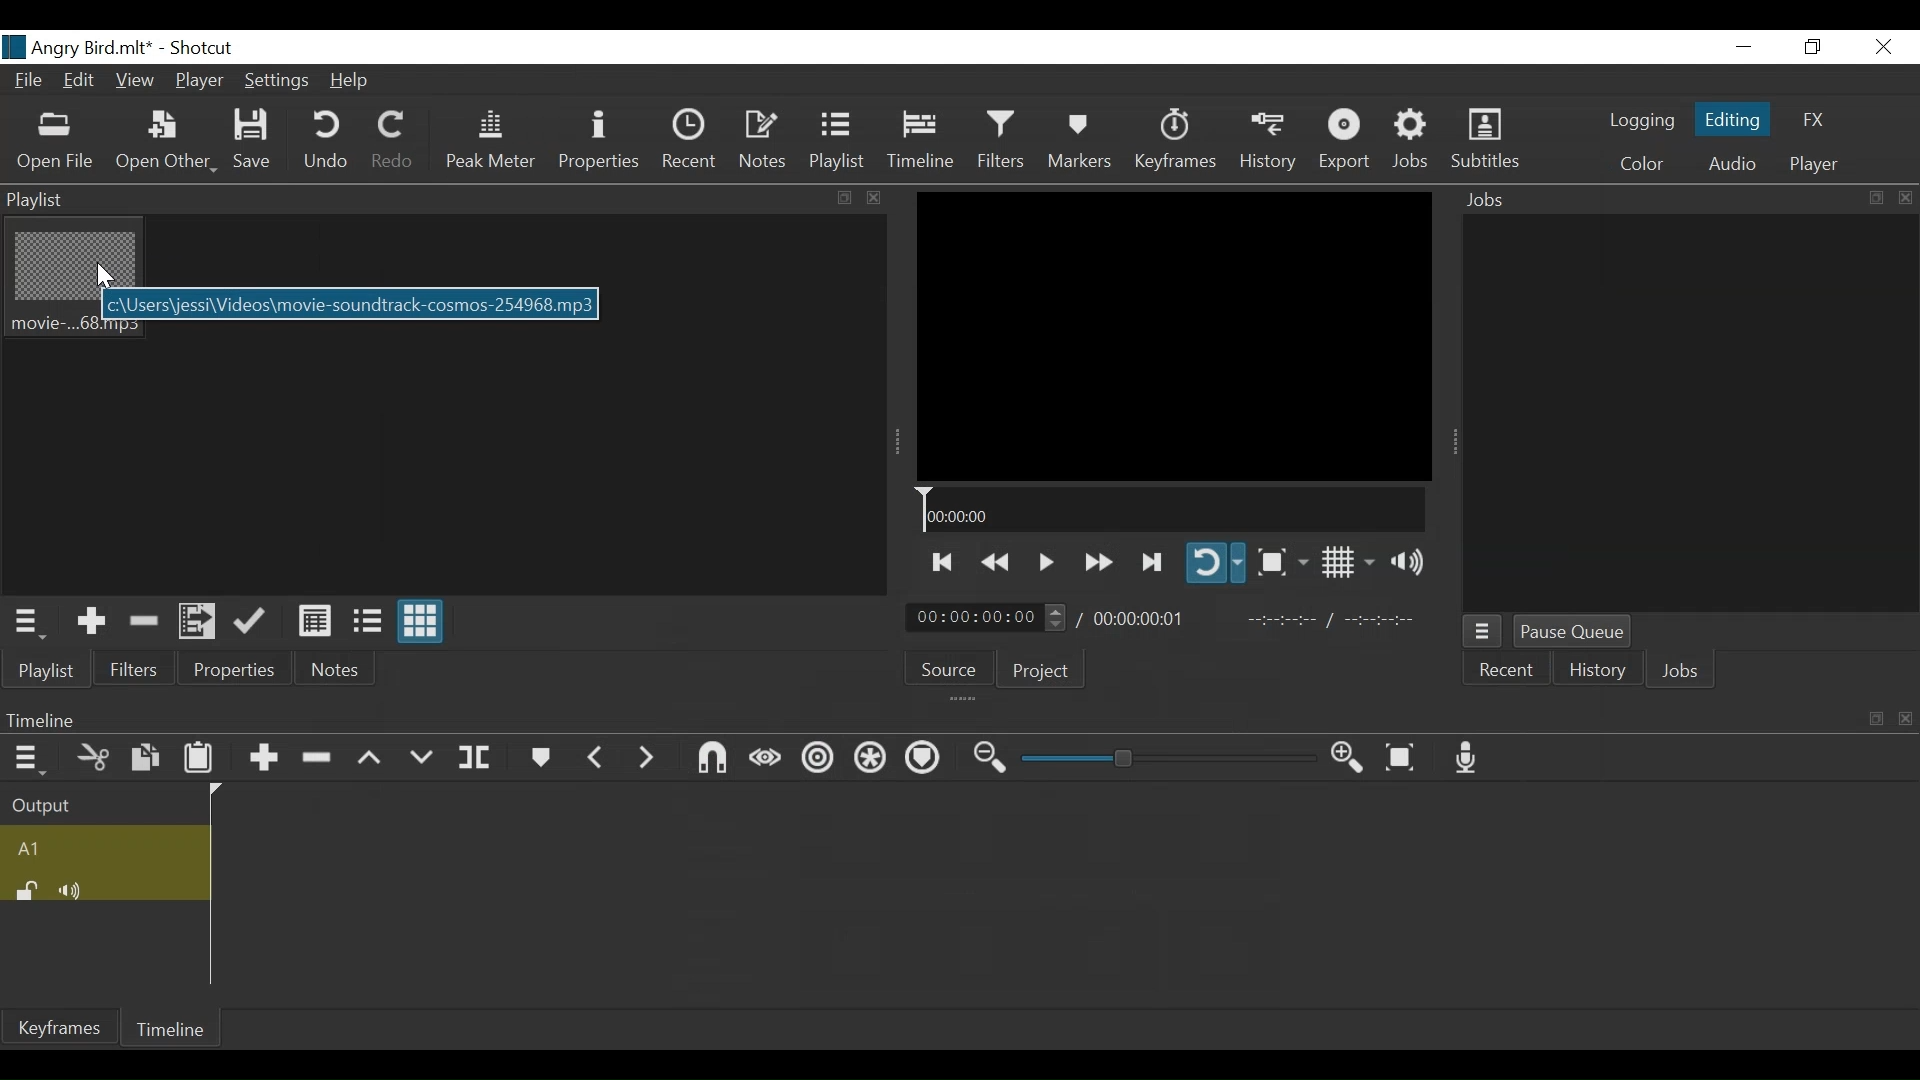  I want to click on Toggle Zoom, so click(1282, 561).